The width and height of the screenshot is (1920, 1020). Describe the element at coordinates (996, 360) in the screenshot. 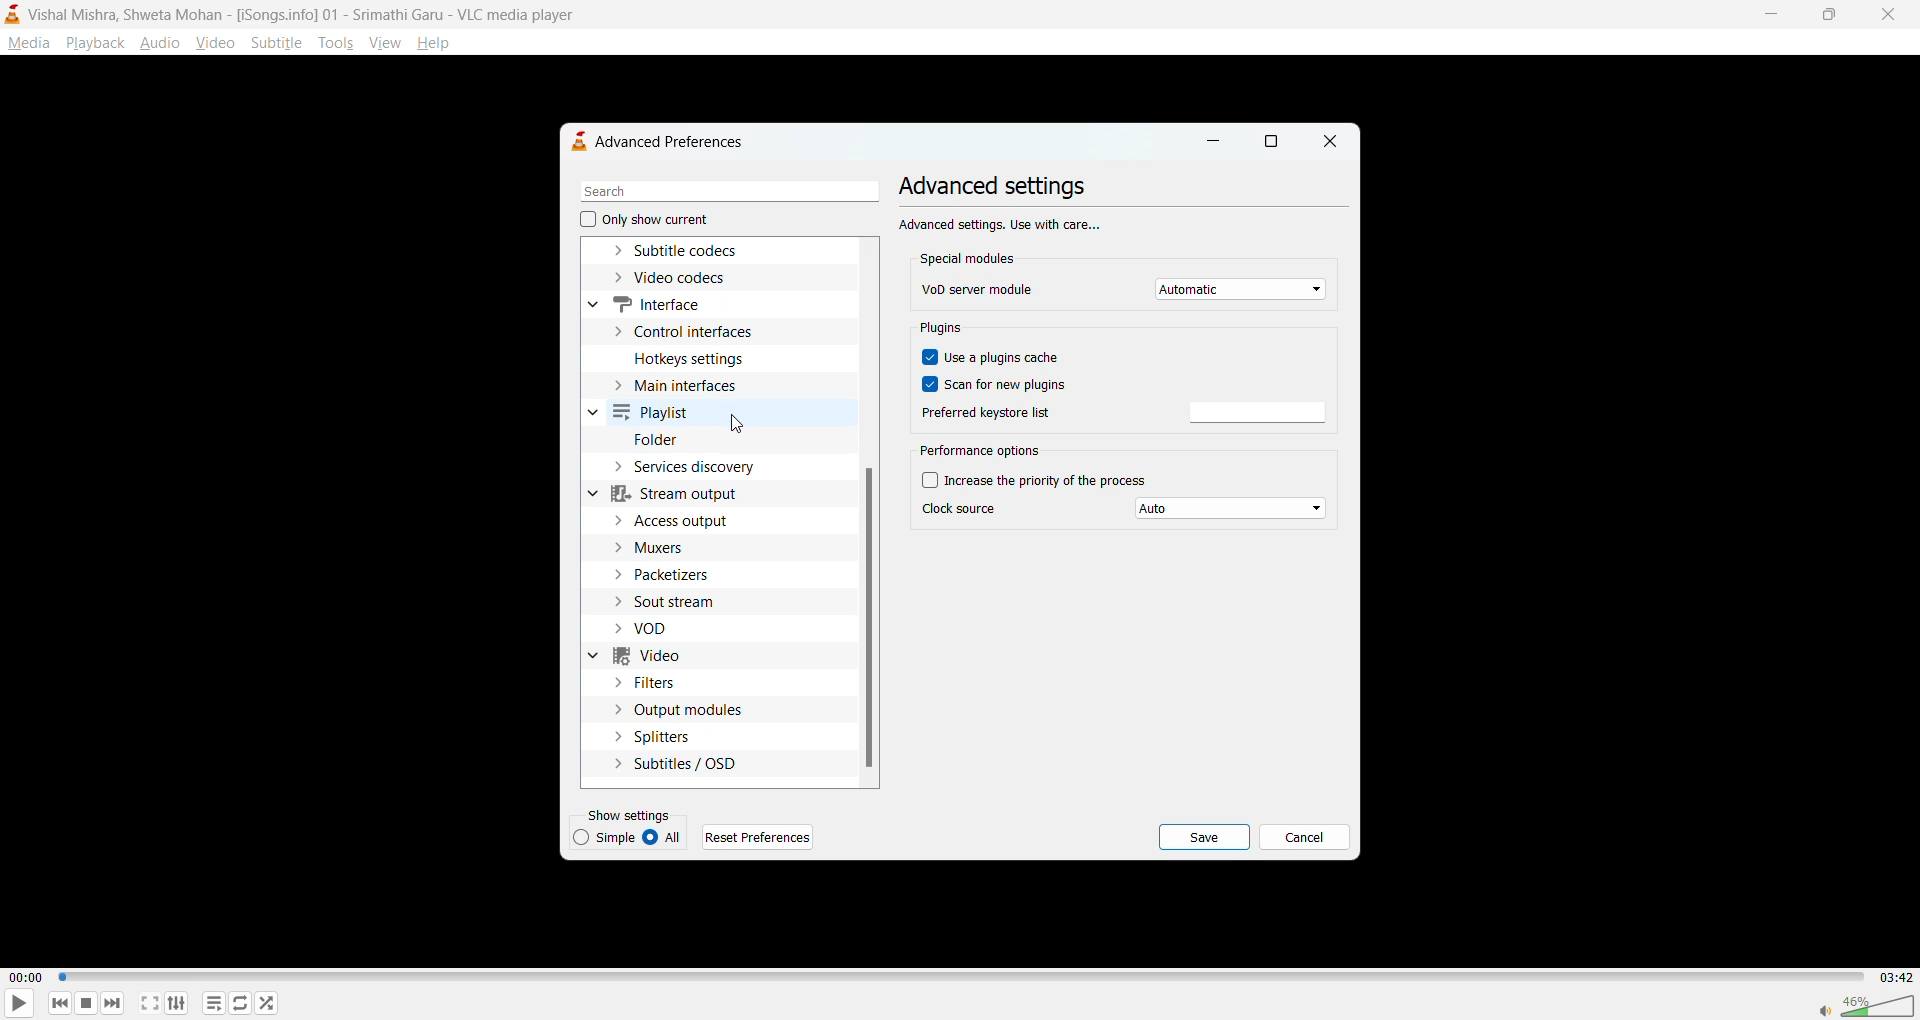

I see `use a plugins cache` at that location.